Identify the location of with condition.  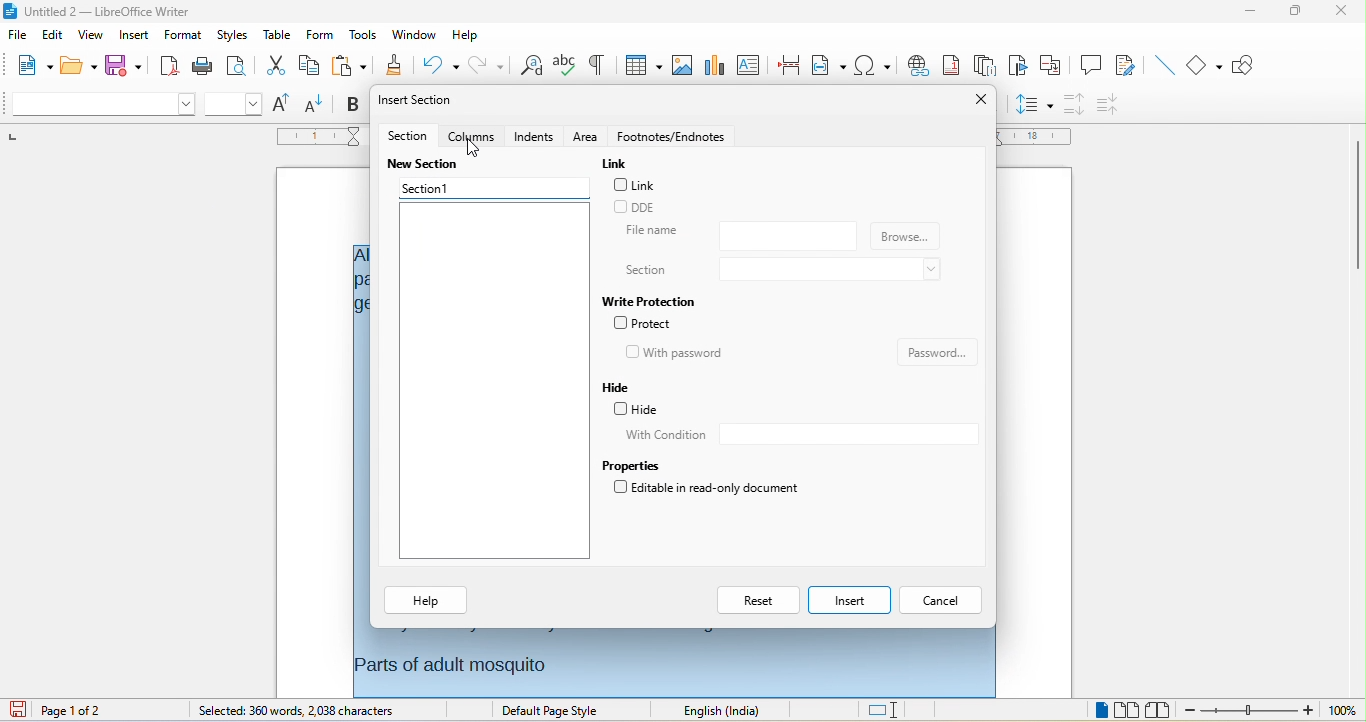
(664, 436).